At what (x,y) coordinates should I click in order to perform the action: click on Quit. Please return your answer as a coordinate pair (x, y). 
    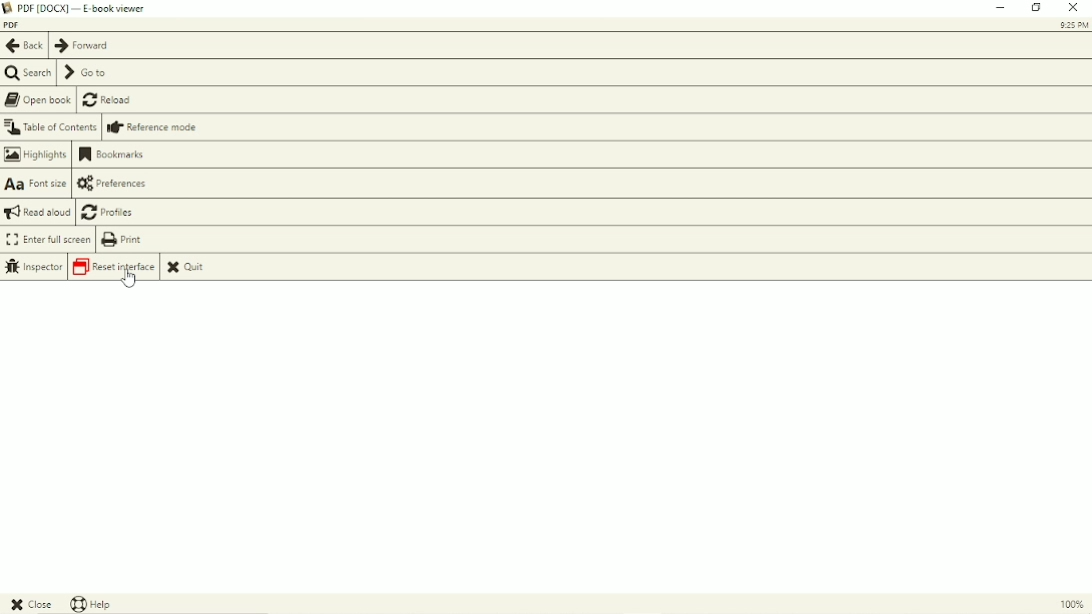
    Looking at the image, I should click on (189, 268).